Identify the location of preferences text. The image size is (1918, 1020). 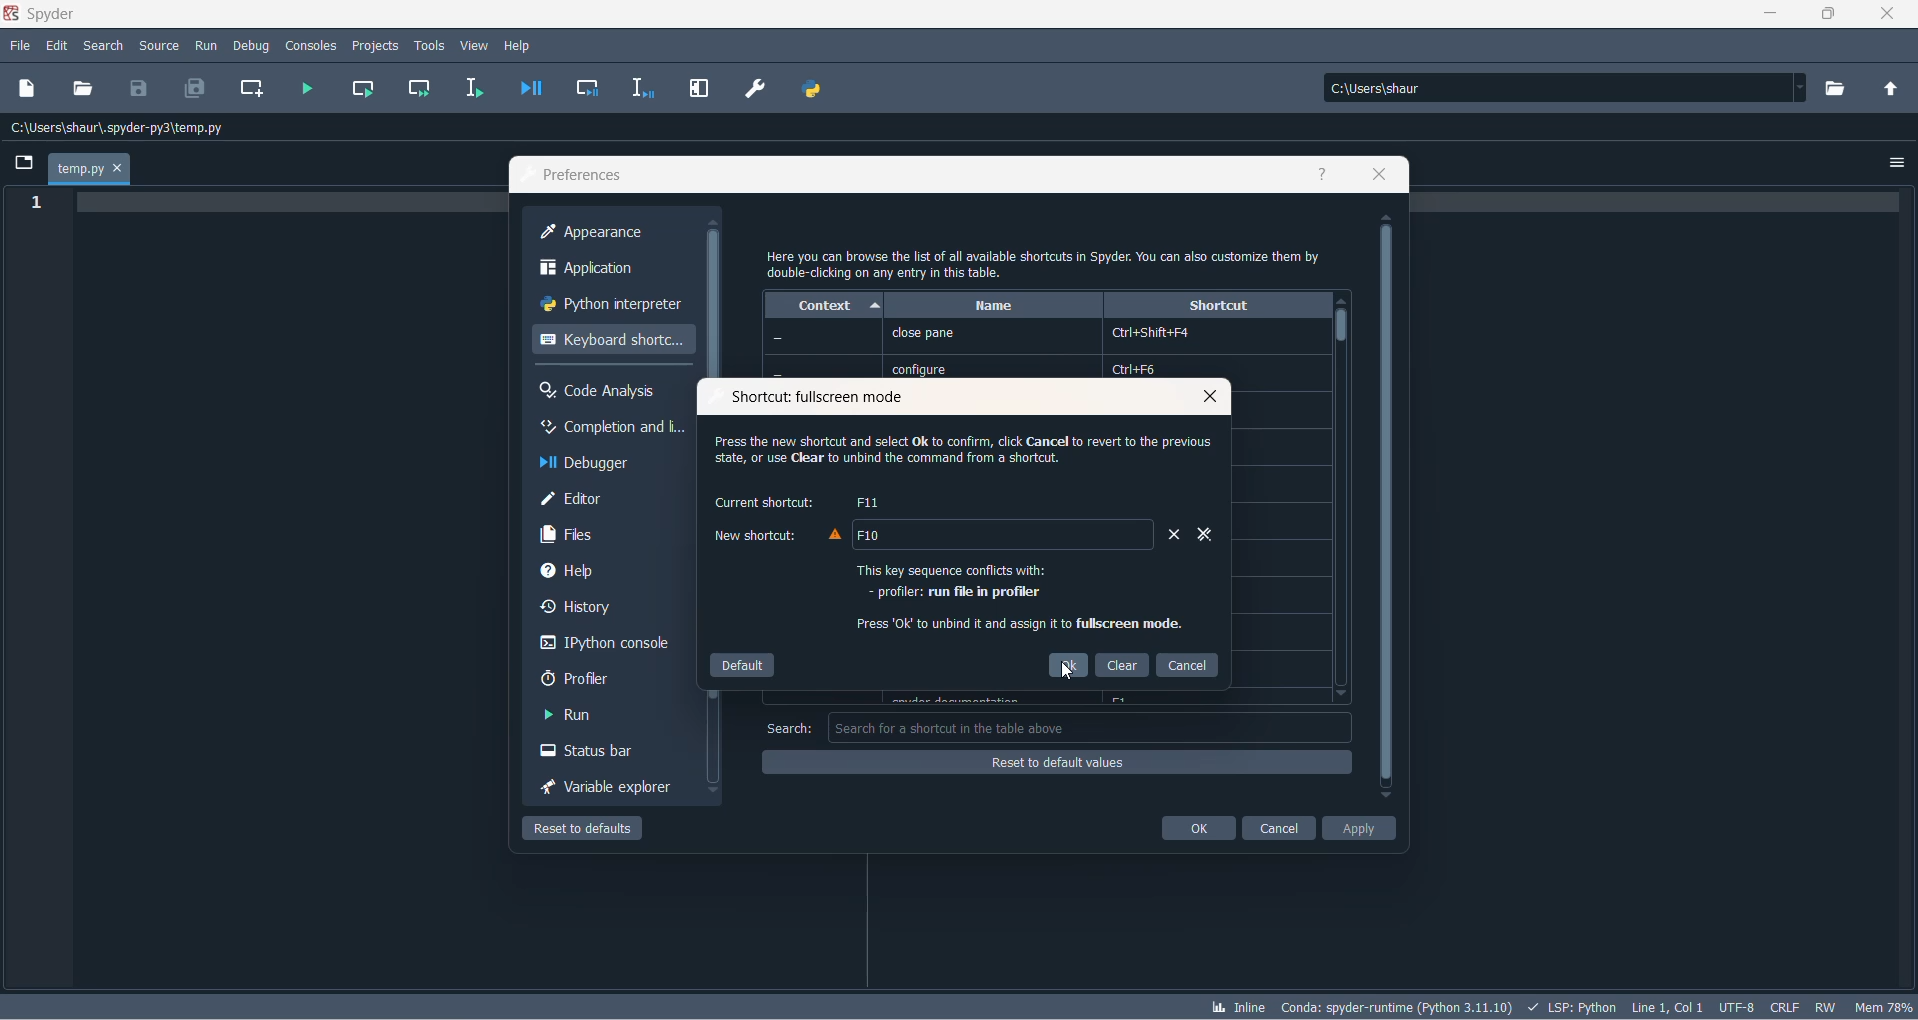
(581, 176).